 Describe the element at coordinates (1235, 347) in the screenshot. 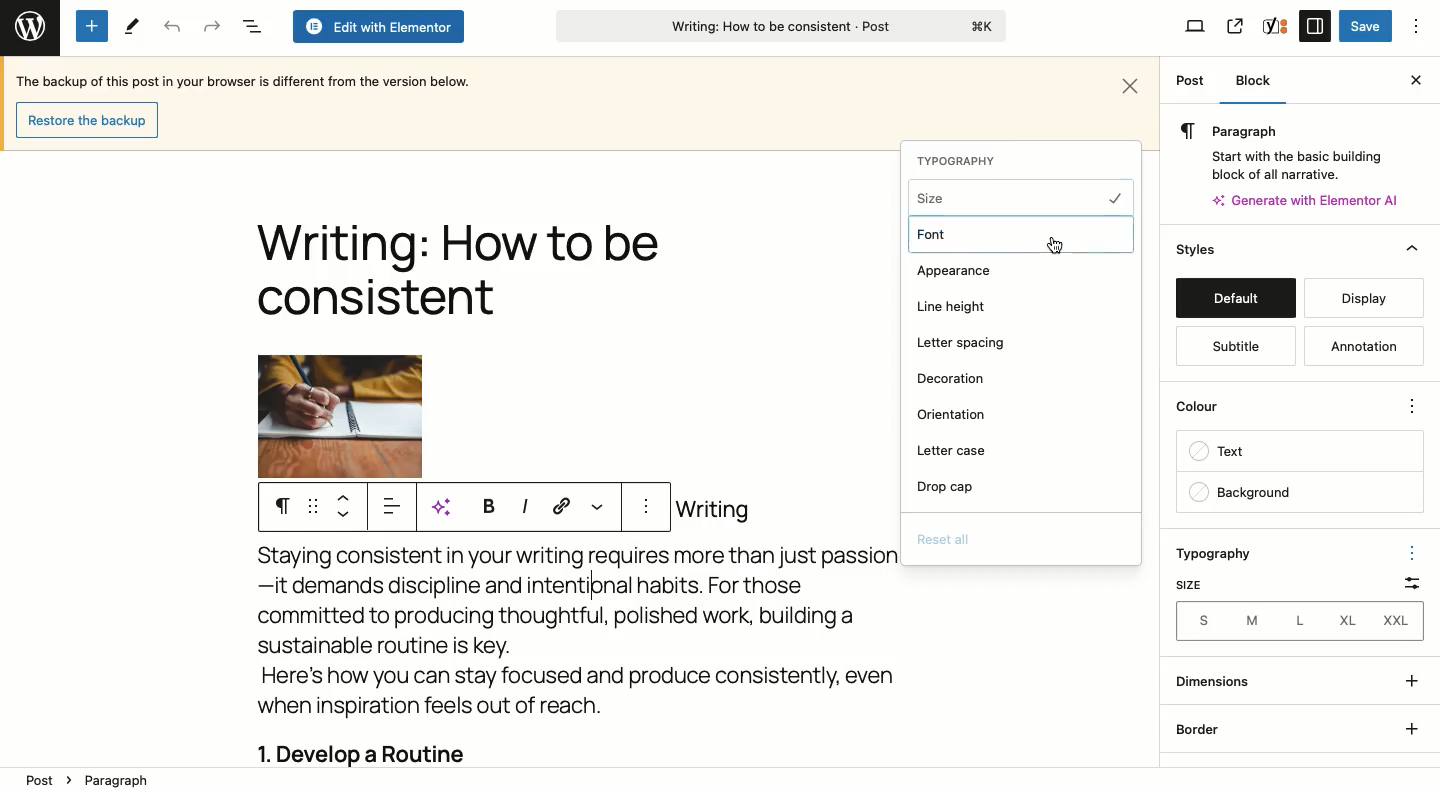

I see `Subtitle` at that location.